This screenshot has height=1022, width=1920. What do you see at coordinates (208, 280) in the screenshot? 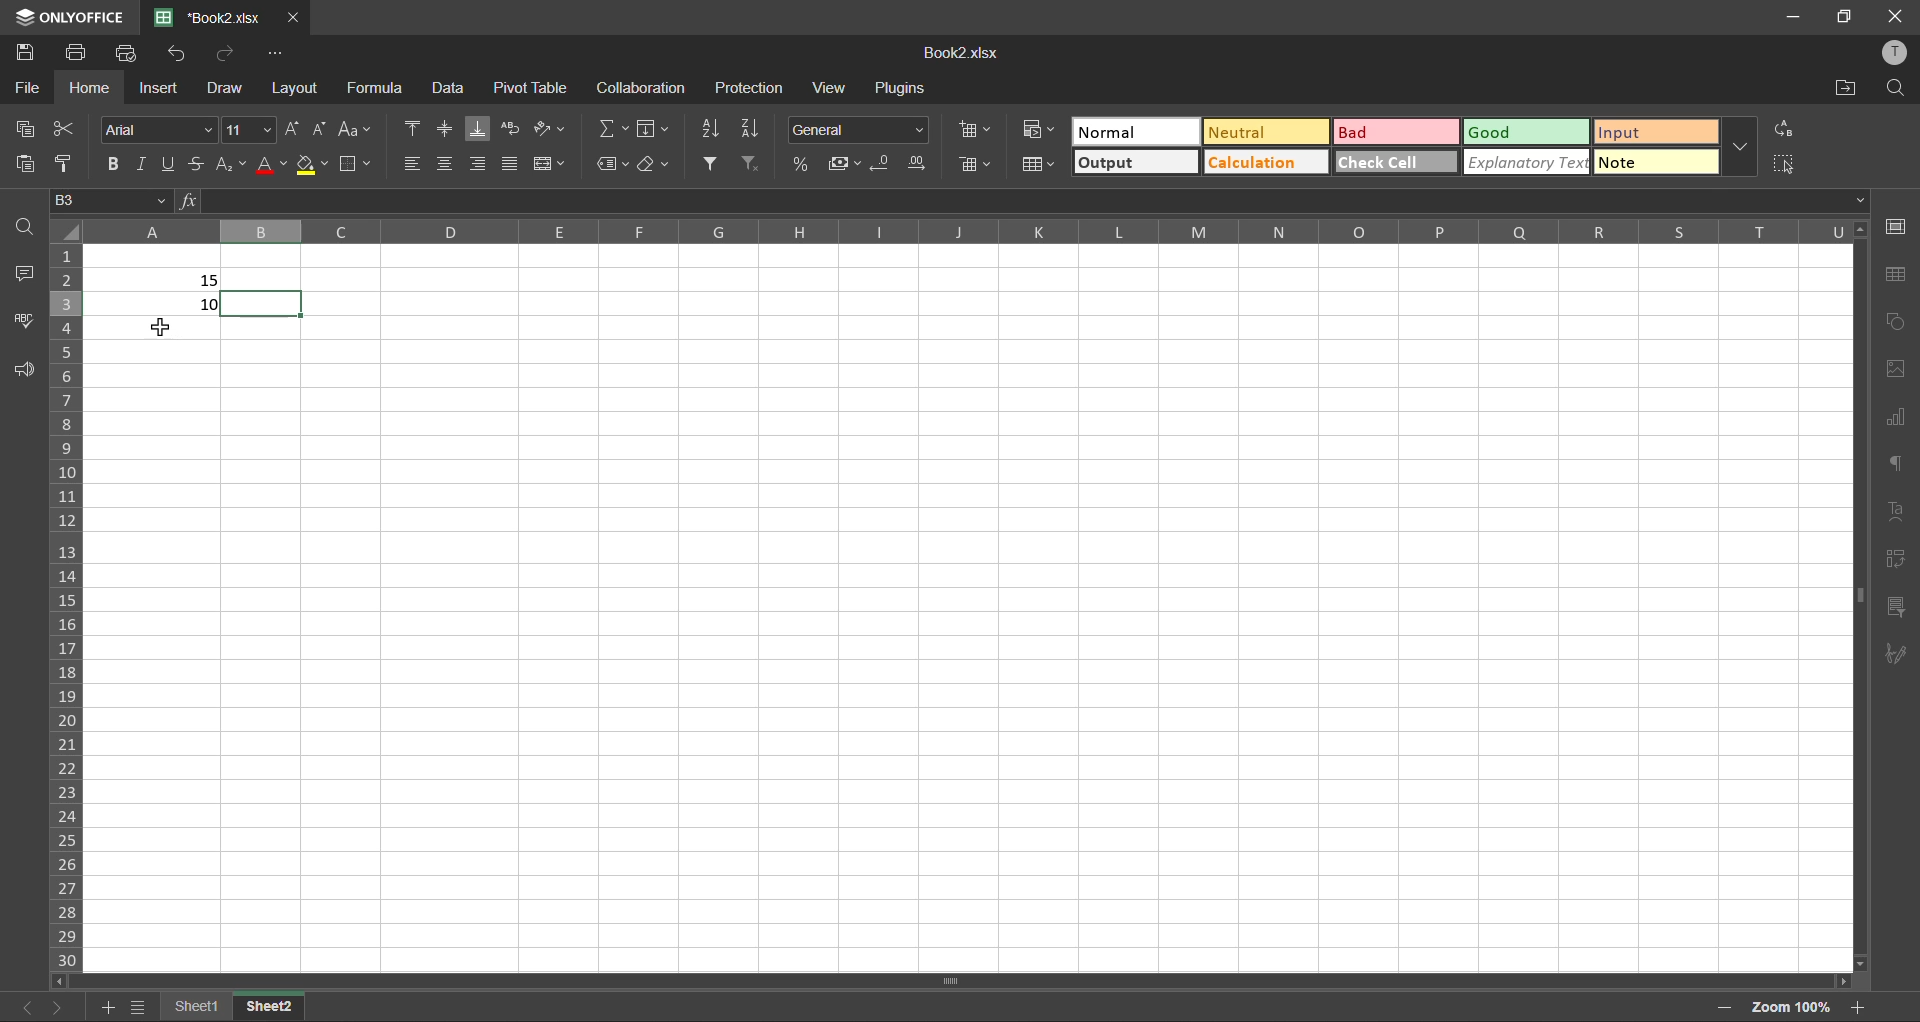
I see `15` at bounding box center [208, 280].